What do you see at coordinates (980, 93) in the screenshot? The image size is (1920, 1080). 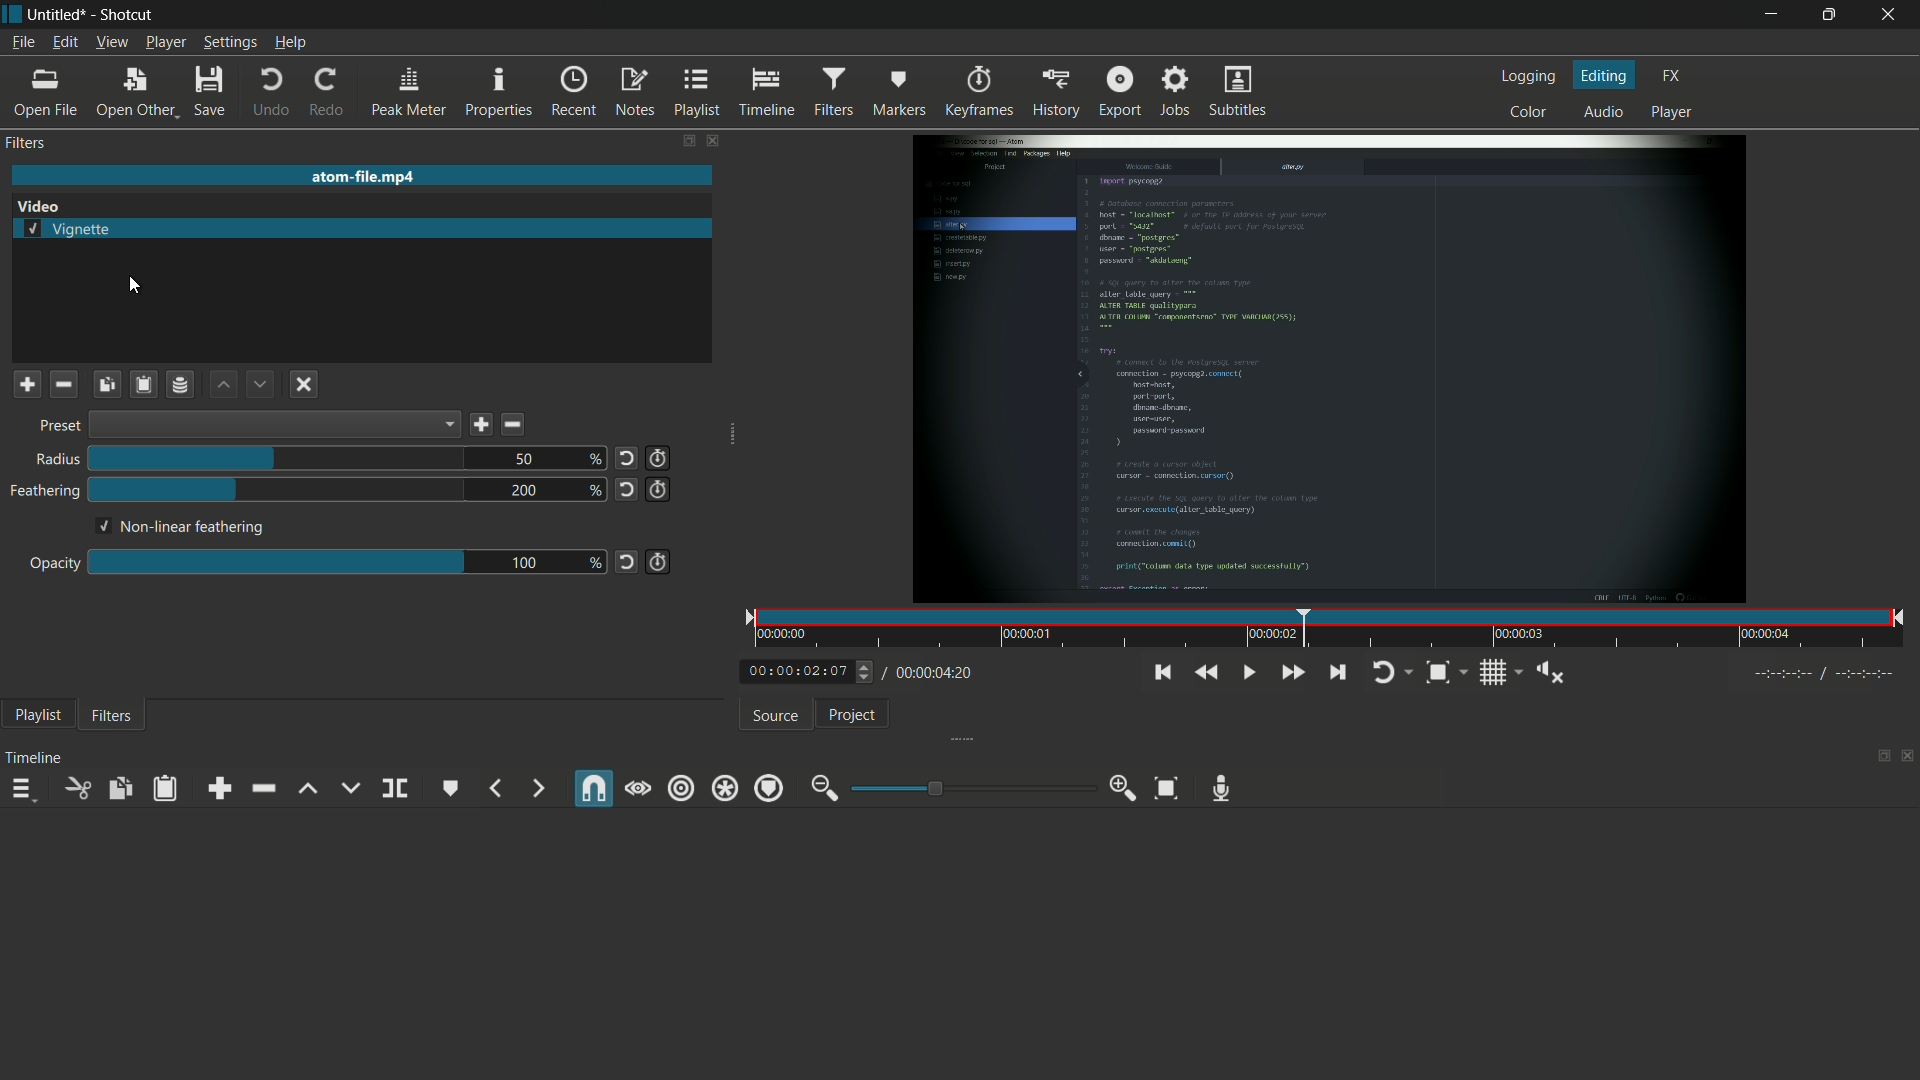 I see `keyframes` at bounding box center [980, 93].